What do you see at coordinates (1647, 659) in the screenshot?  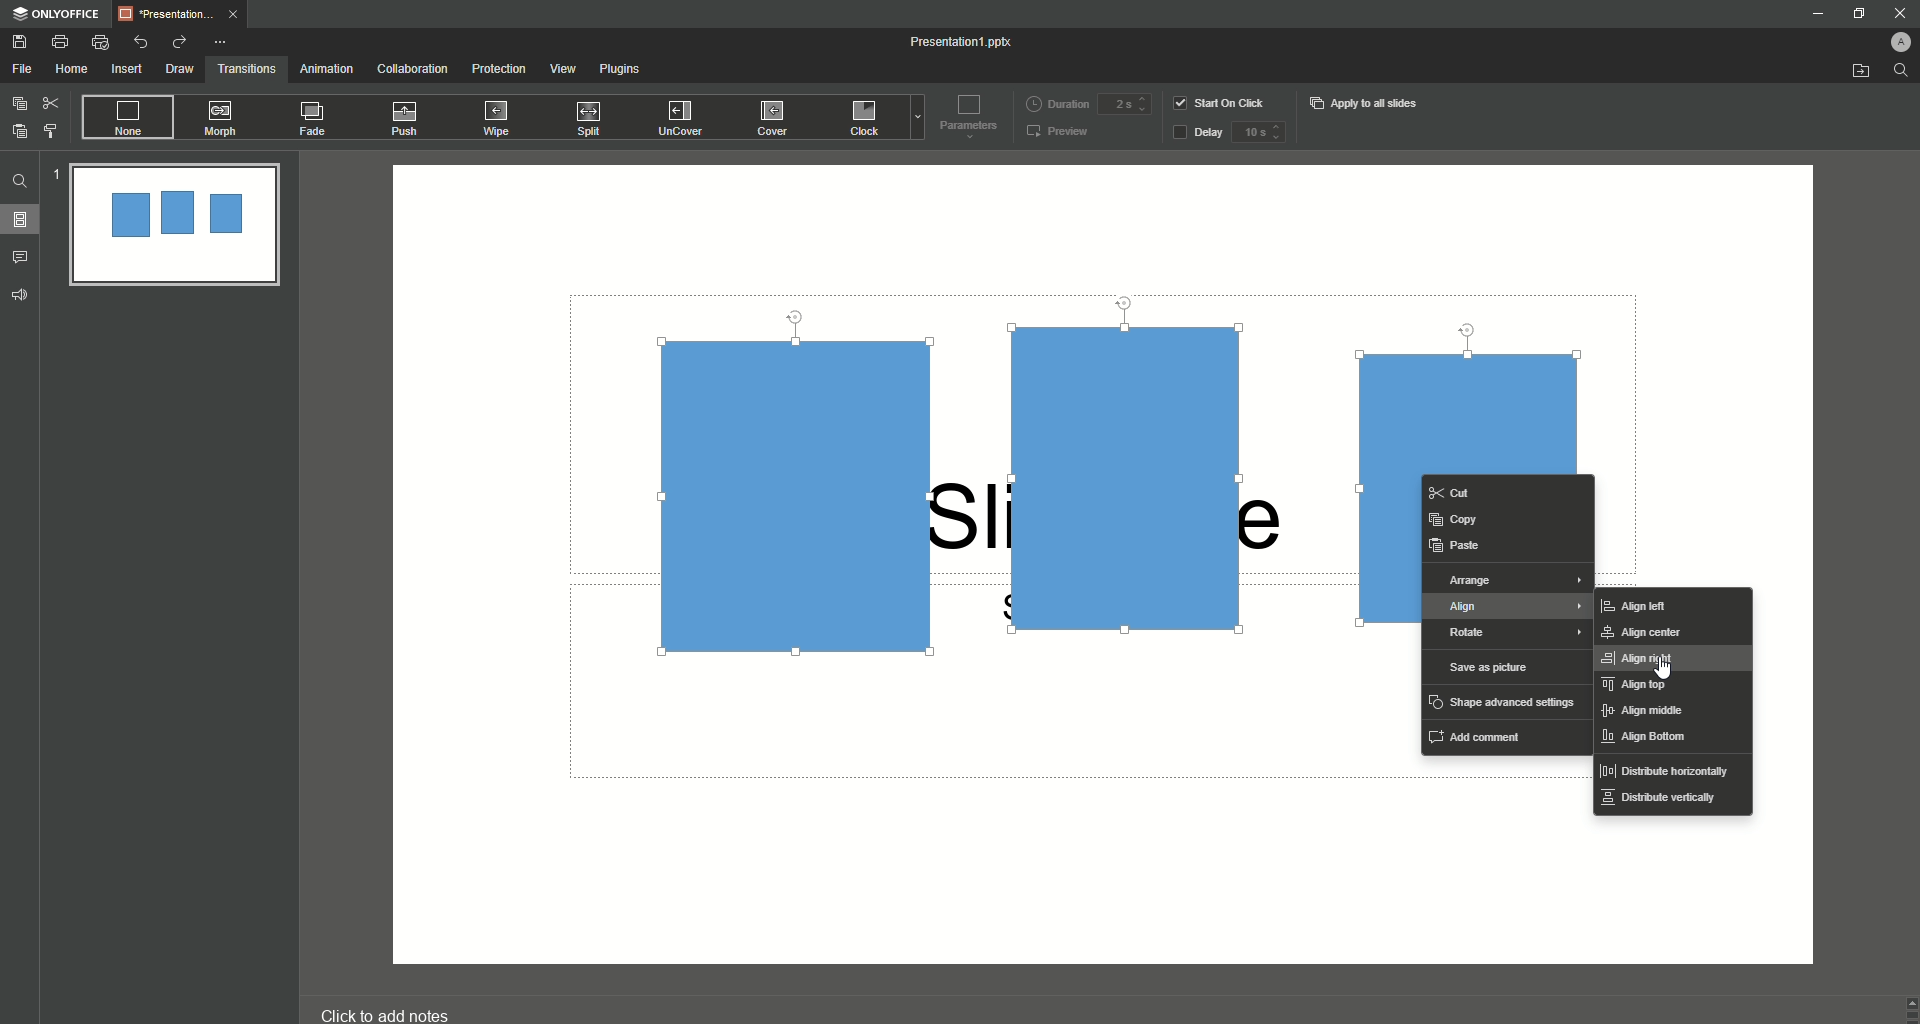 I see `Align right` at bounding box center [1647, 659].